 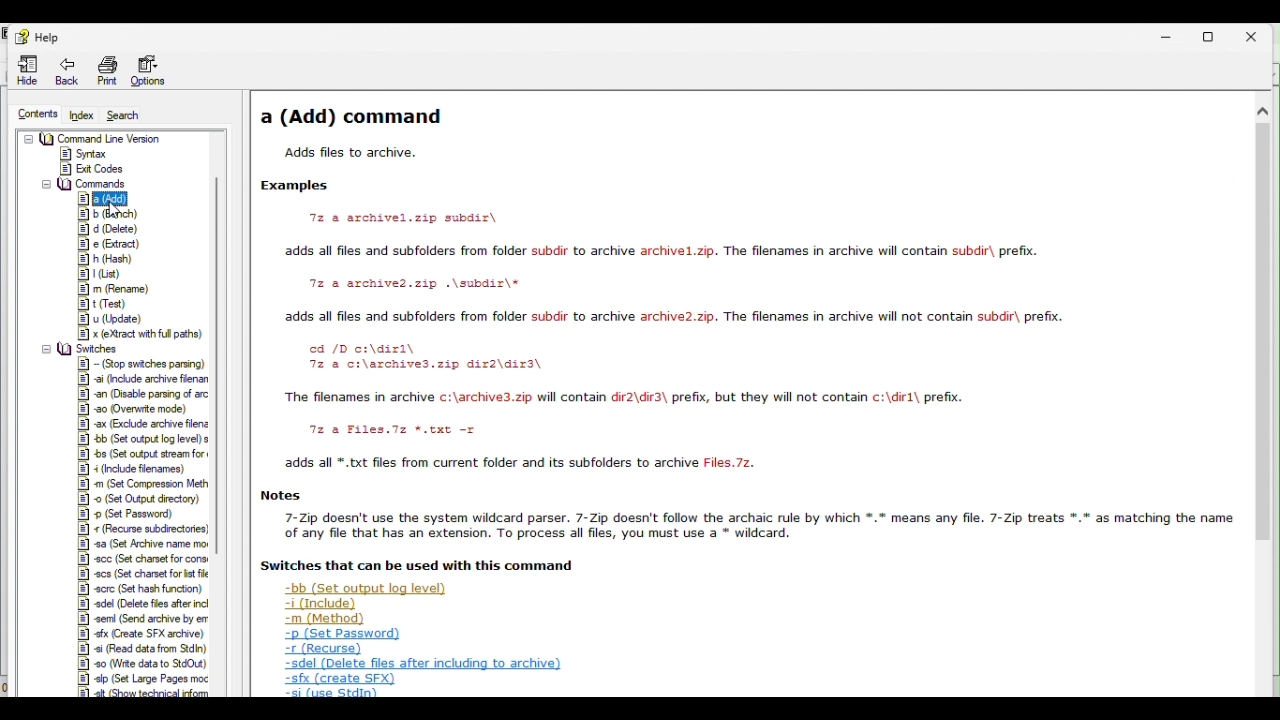 I want to click on Close, so click(x=1250, y=37).